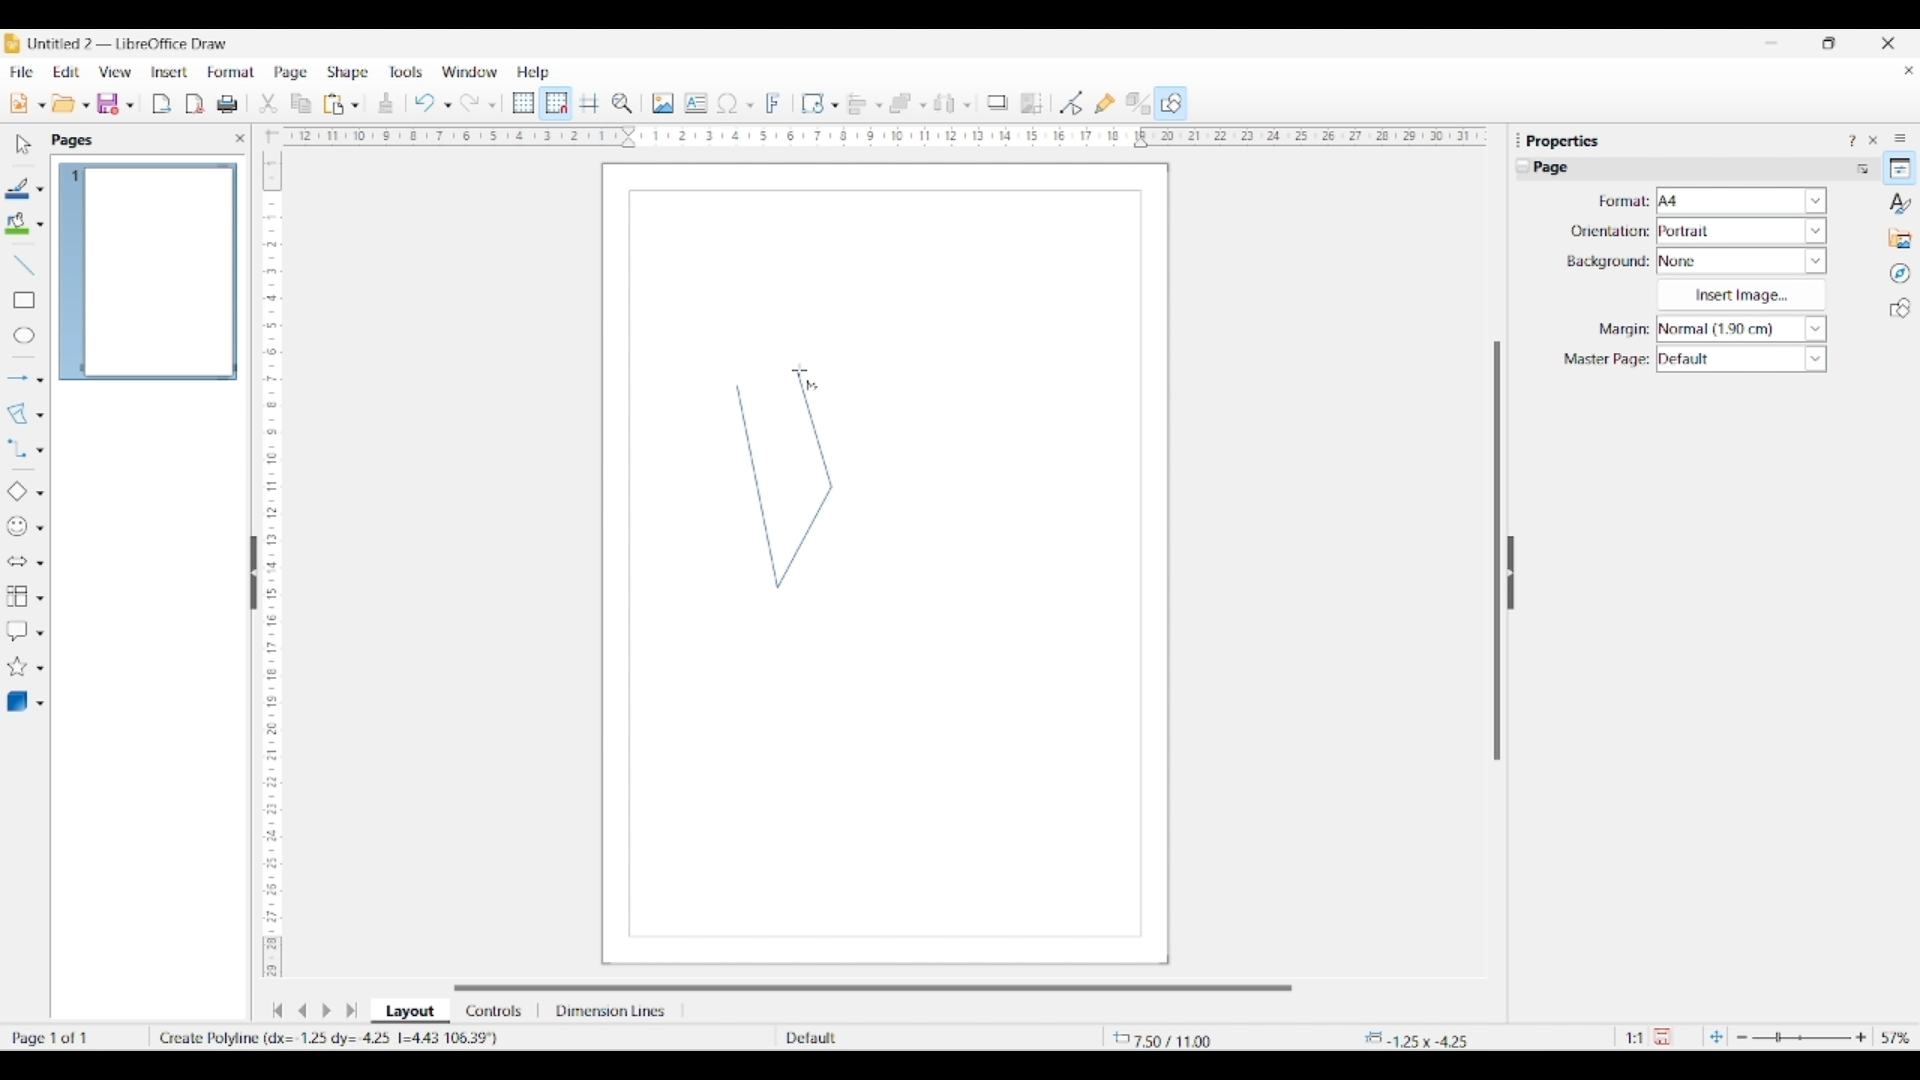  I want to click on Minimize, so click(1772, 43).